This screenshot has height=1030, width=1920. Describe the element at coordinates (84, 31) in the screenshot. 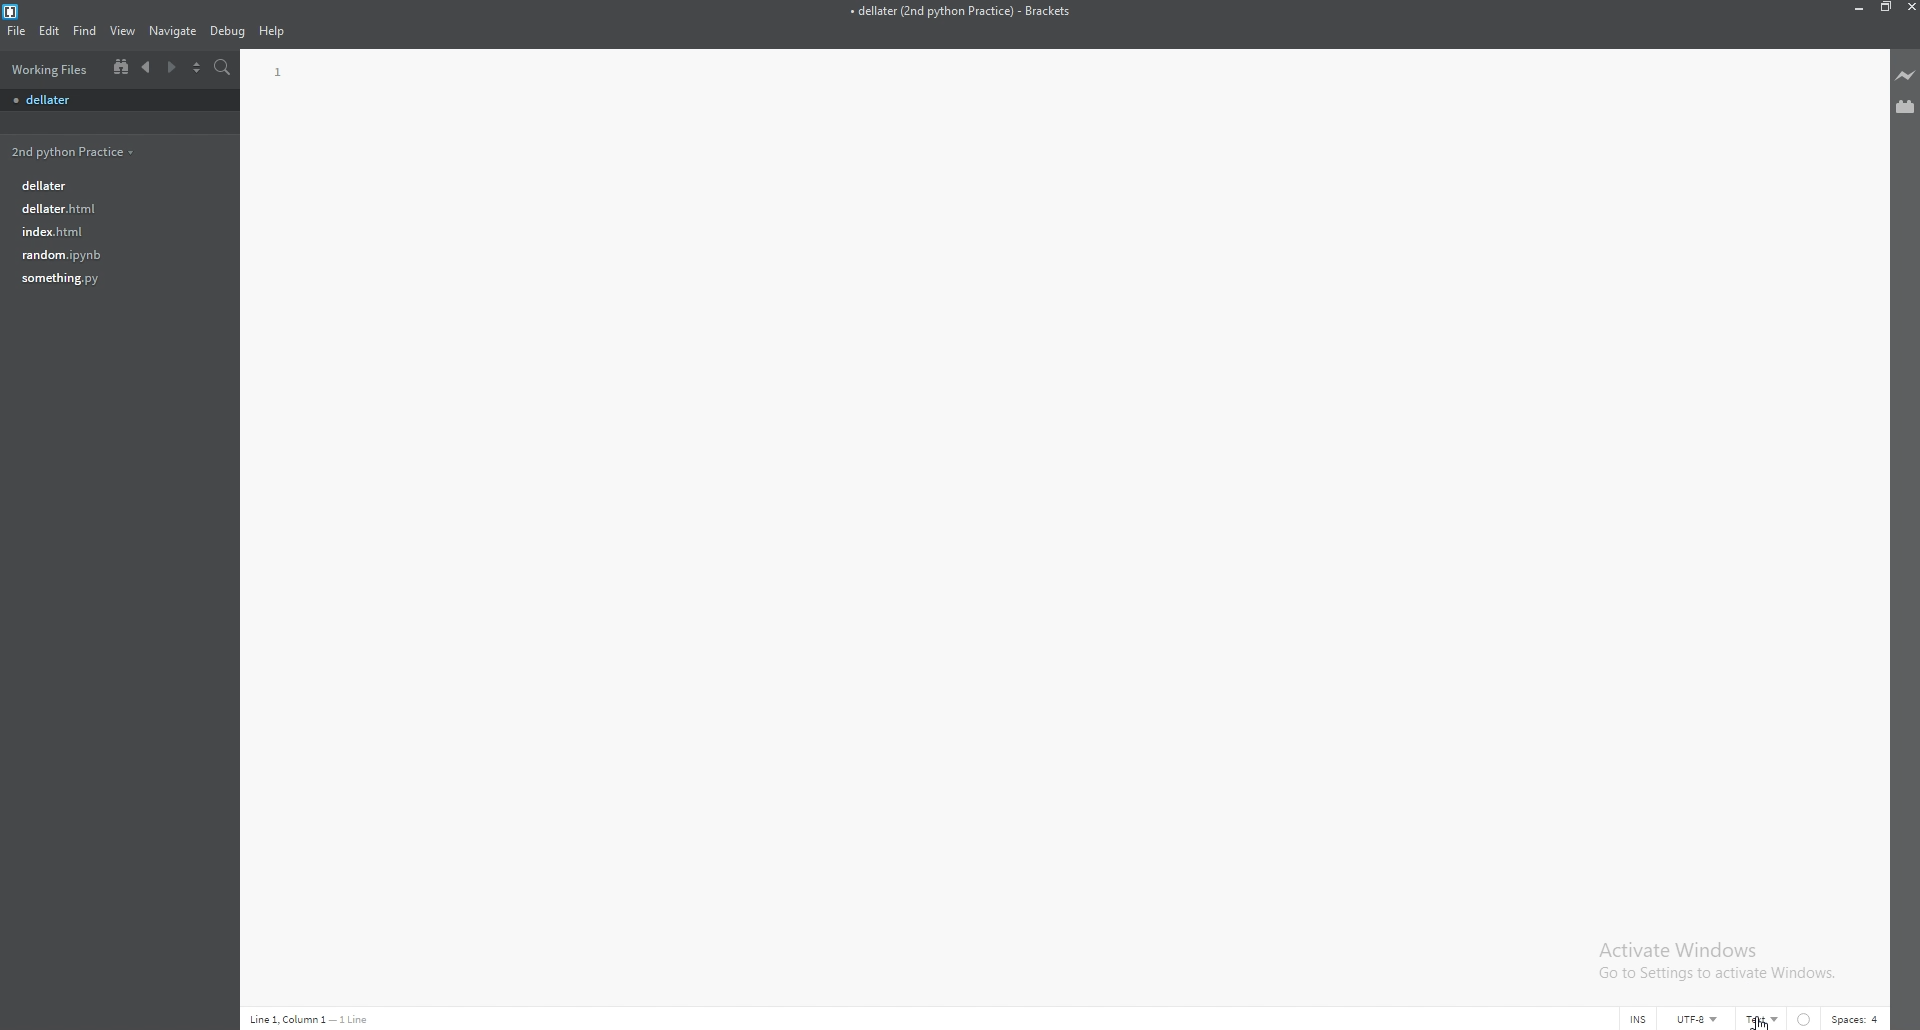

I see `find` at that location.